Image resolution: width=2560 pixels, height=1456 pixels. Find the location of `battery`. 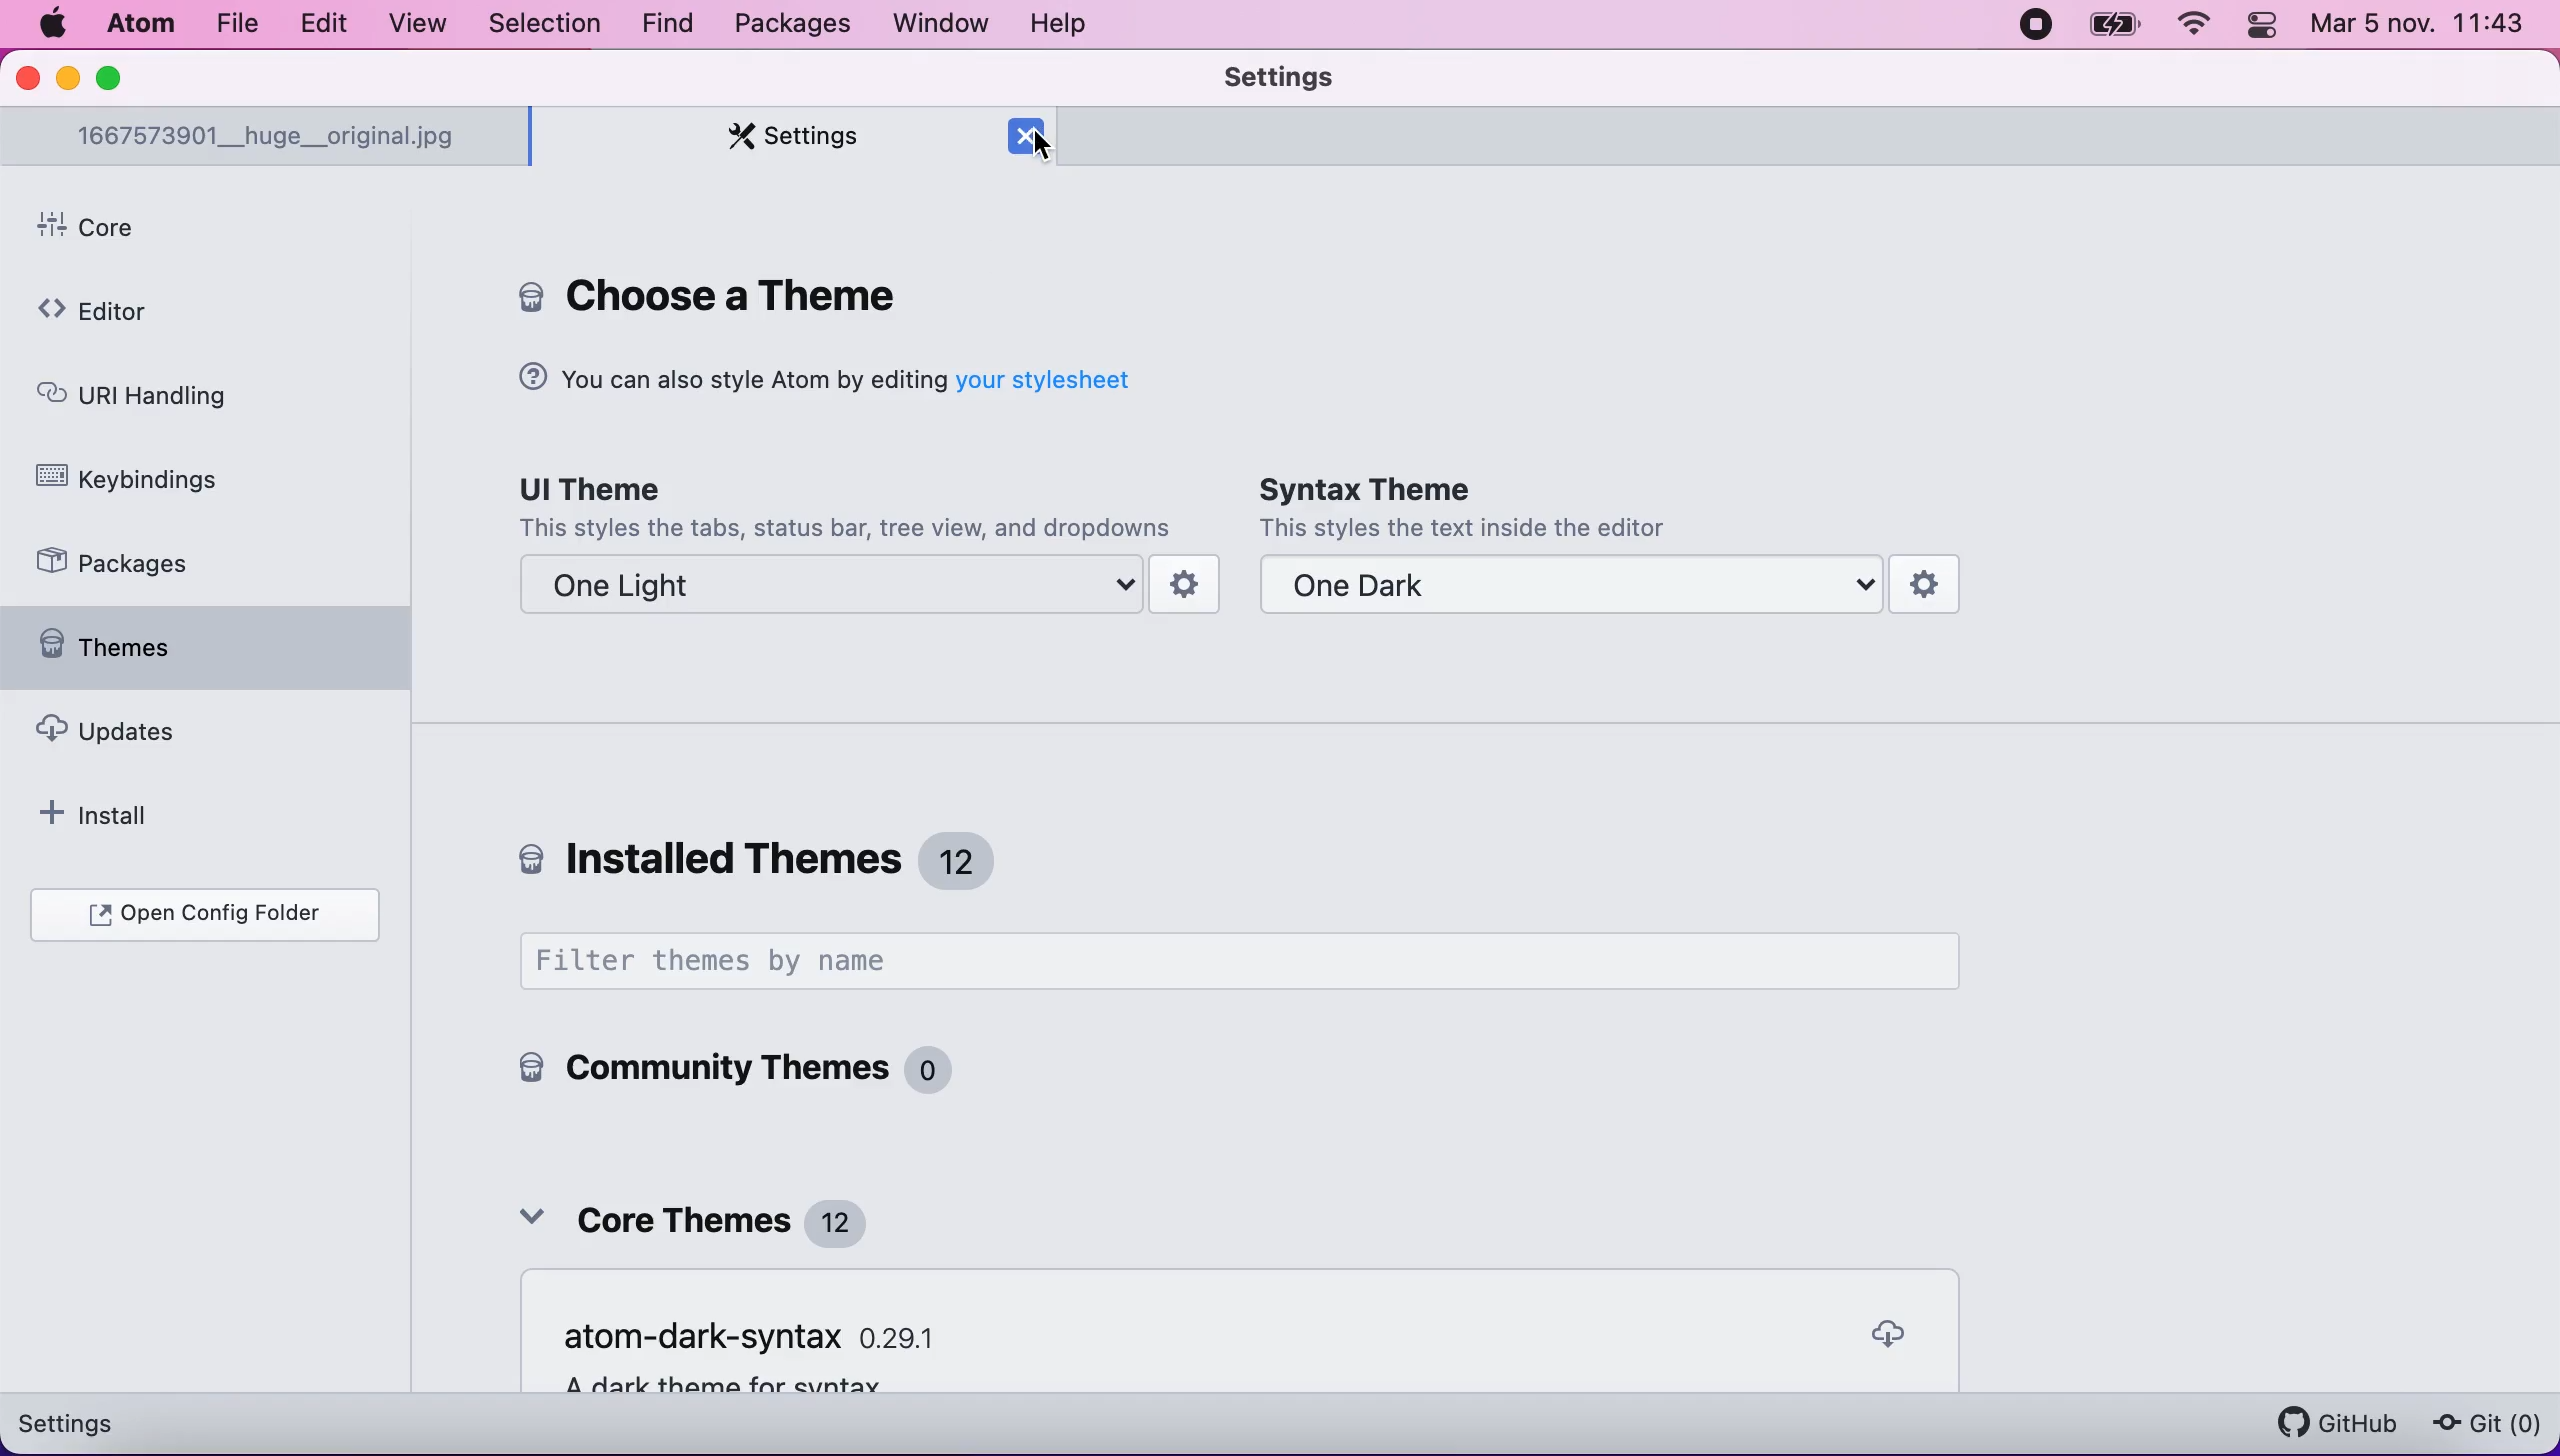

battery is located at coordinates (2112, 28).